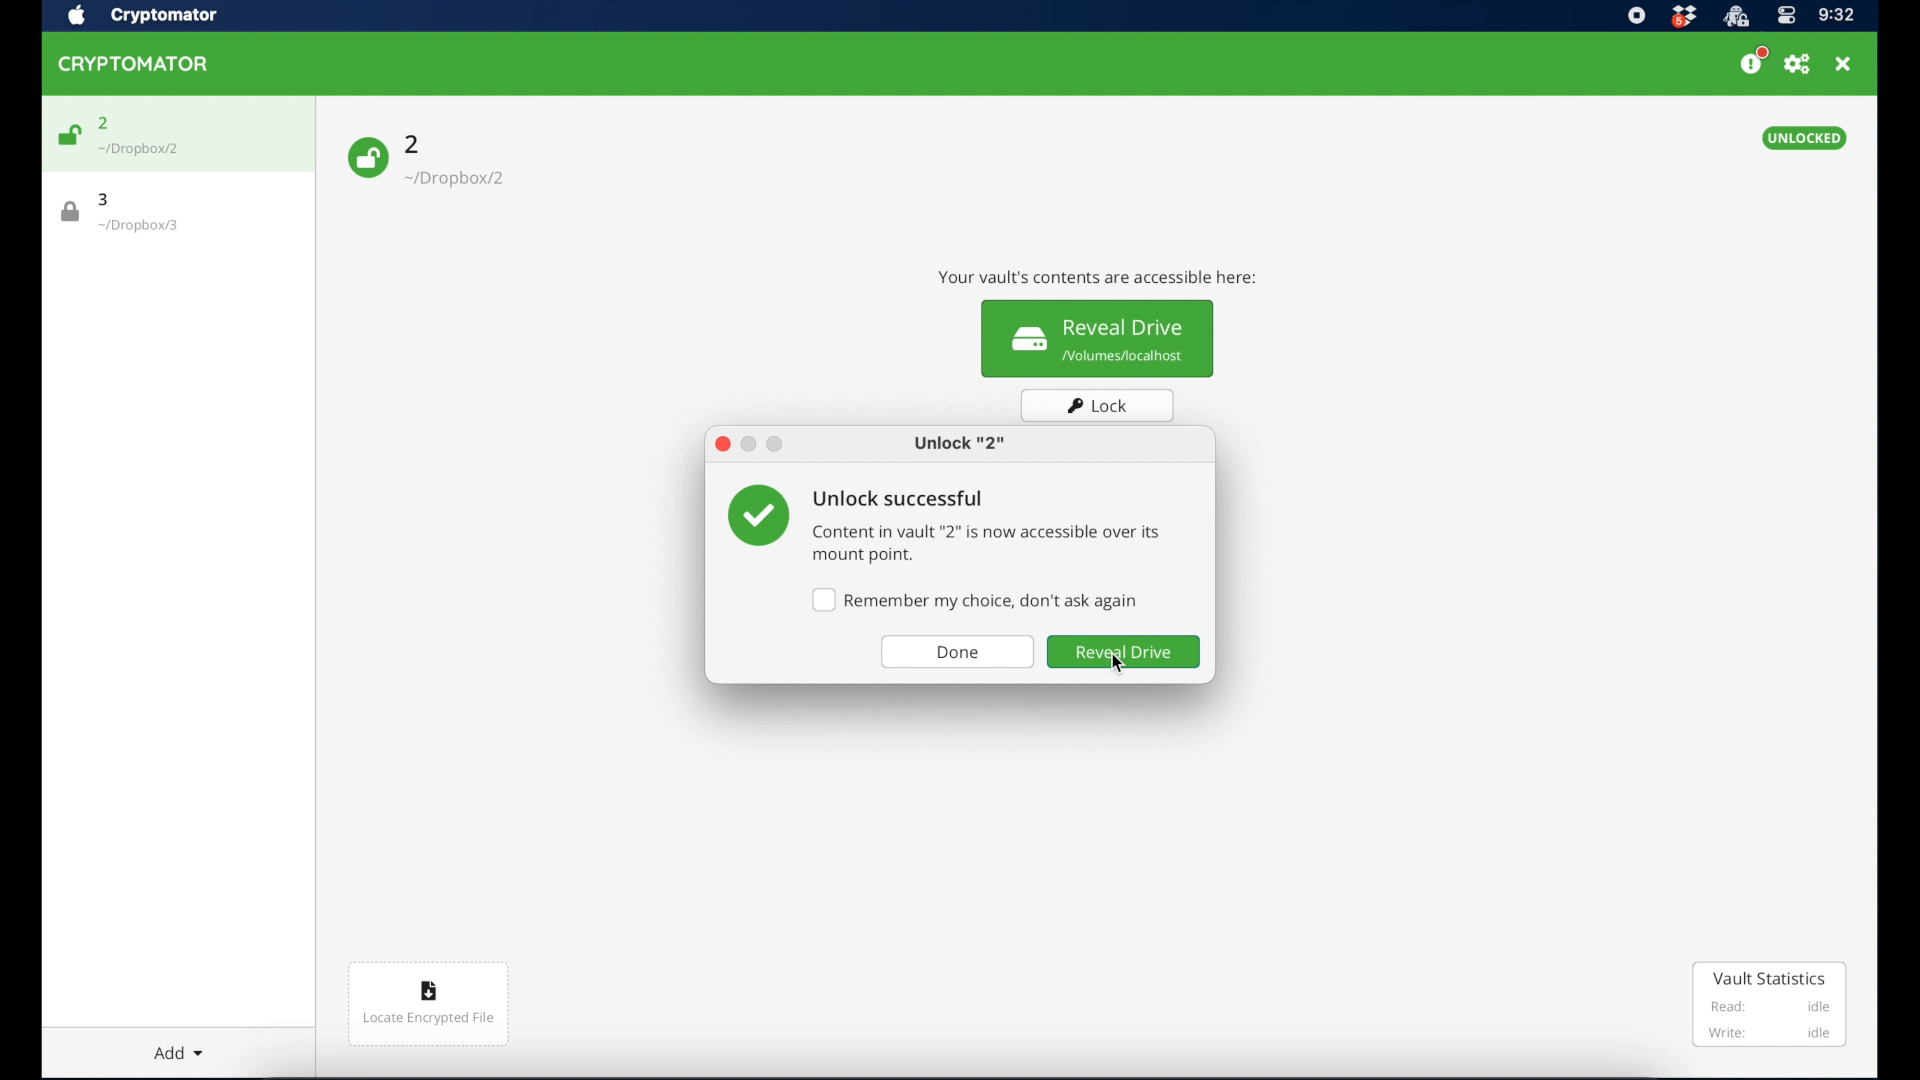 This screenshot has height=1080, width=1920. I want to click on vault location, so click(456, 174).